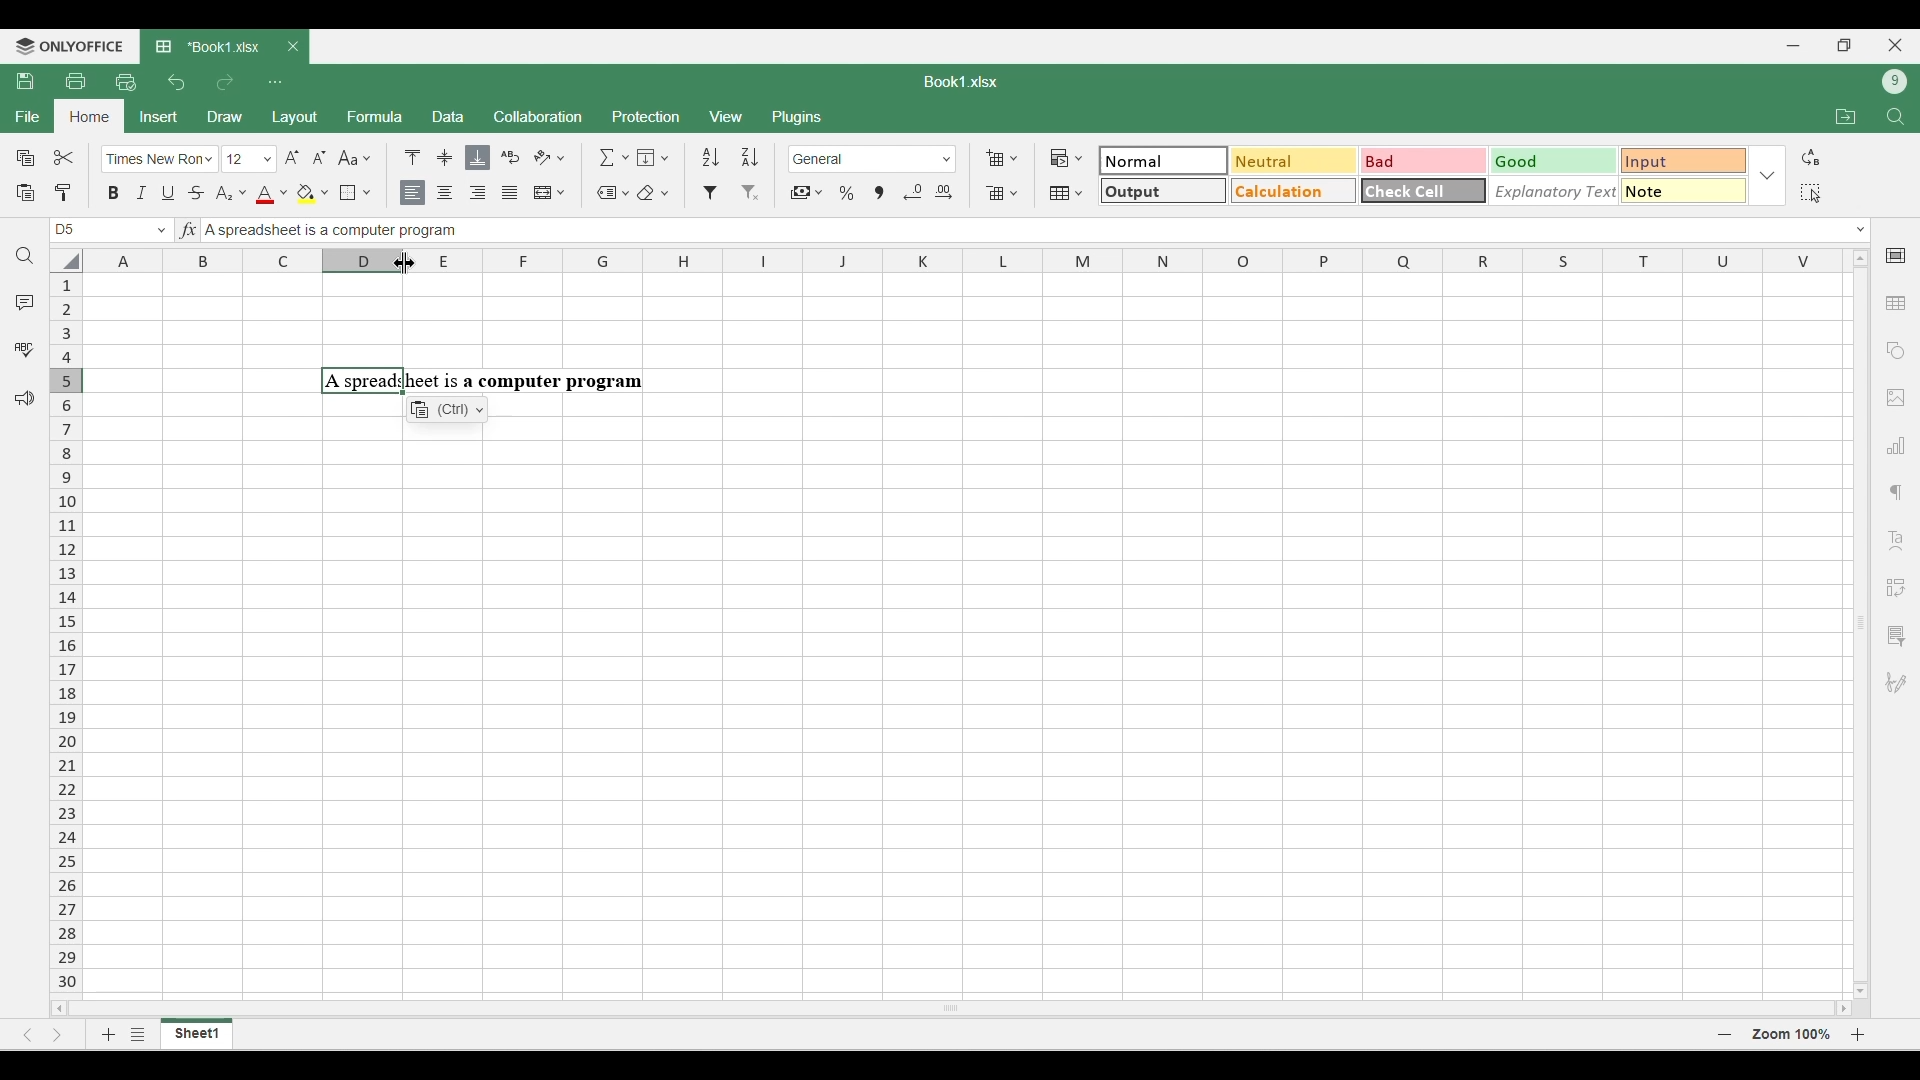 The image size is (1920, 1080). What do you see at coordinates (162, 230) in the screenshot?
I see `Change cell` at bounding box center [162, 230].